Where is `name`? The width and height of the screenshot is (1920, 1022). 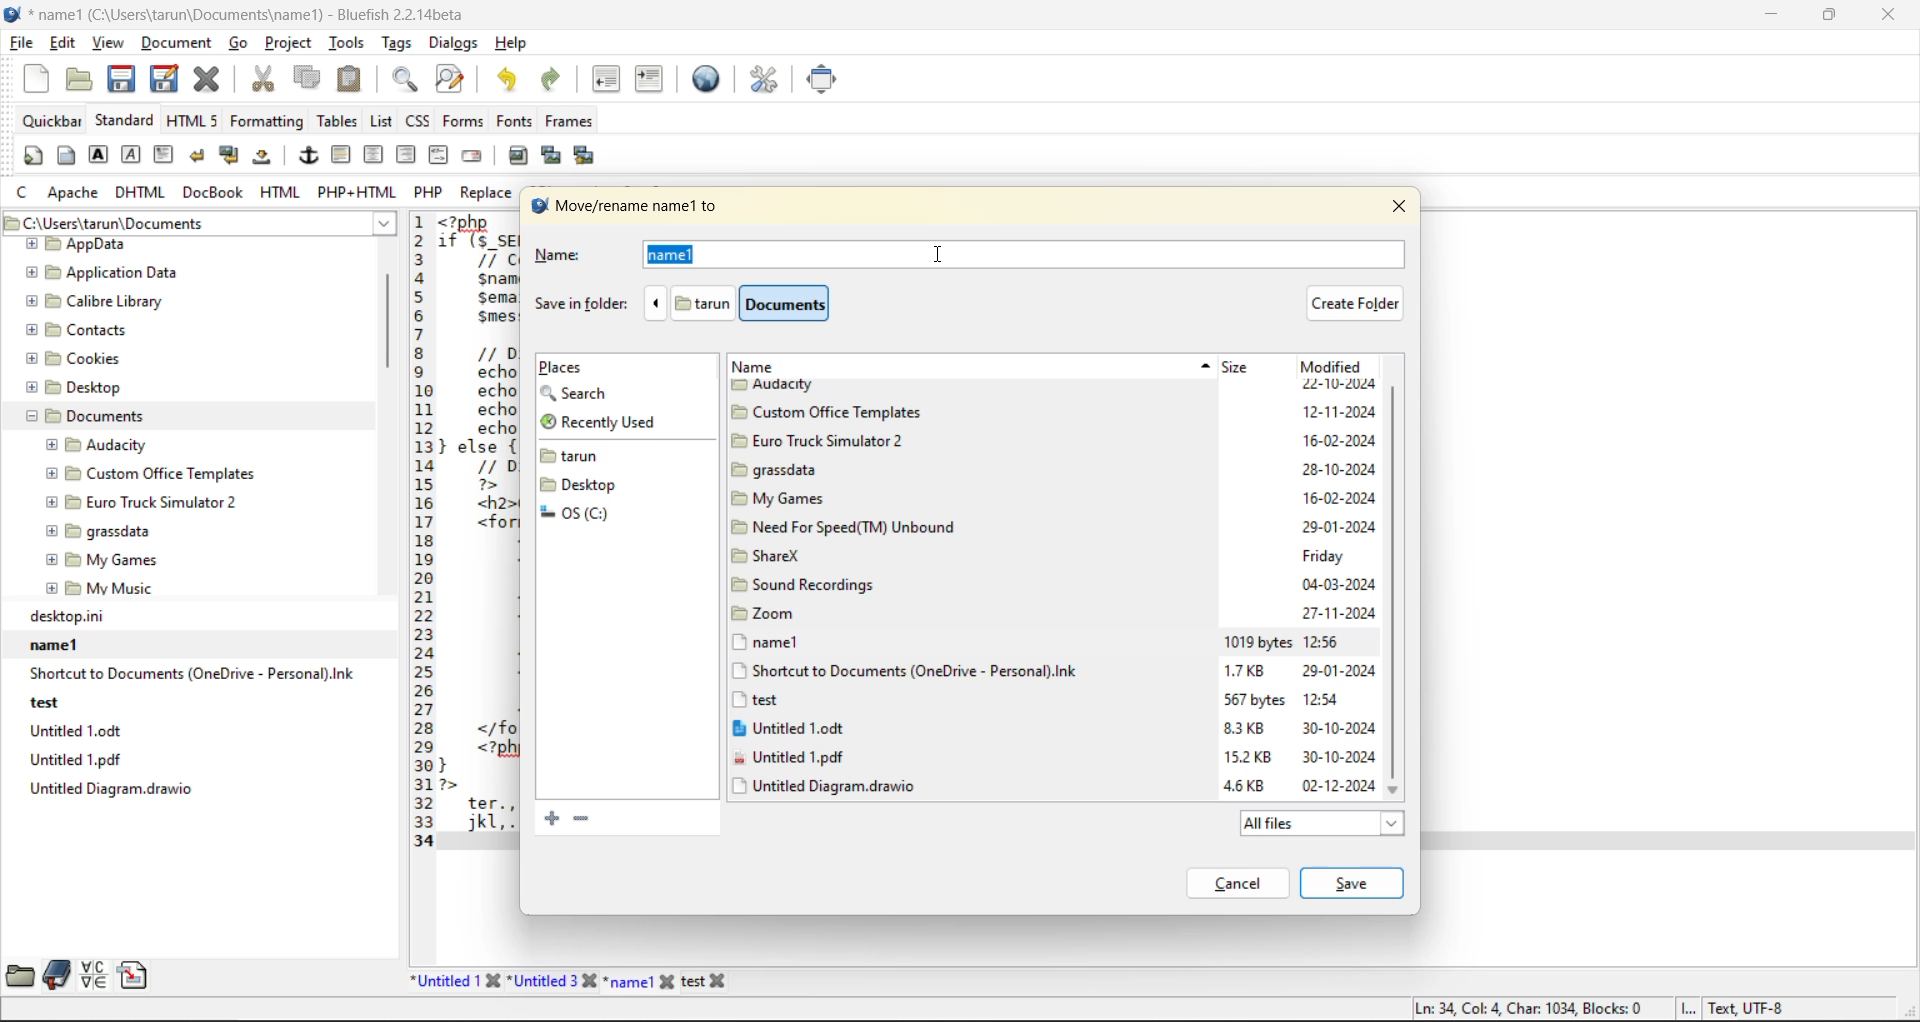 name is located at coordinates (961, 258).